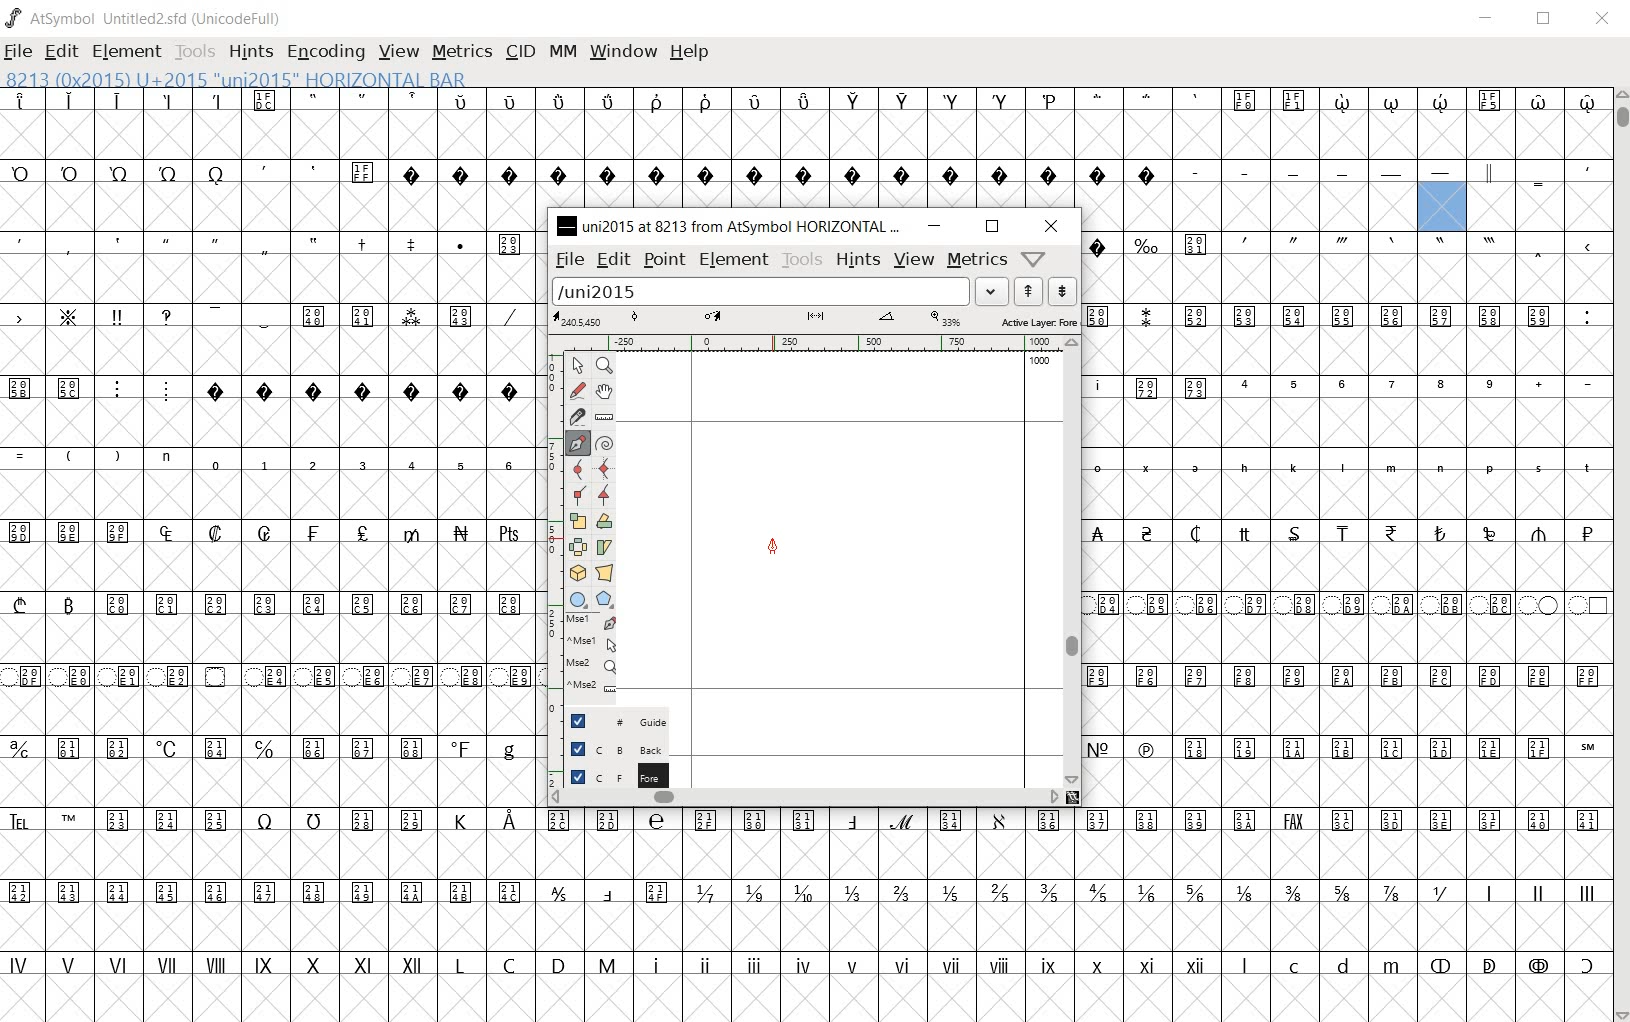  What do you see at coordinates (606, 521) in the screenshot?
I see `Rotate the selection` at bounding box center [606, 521].